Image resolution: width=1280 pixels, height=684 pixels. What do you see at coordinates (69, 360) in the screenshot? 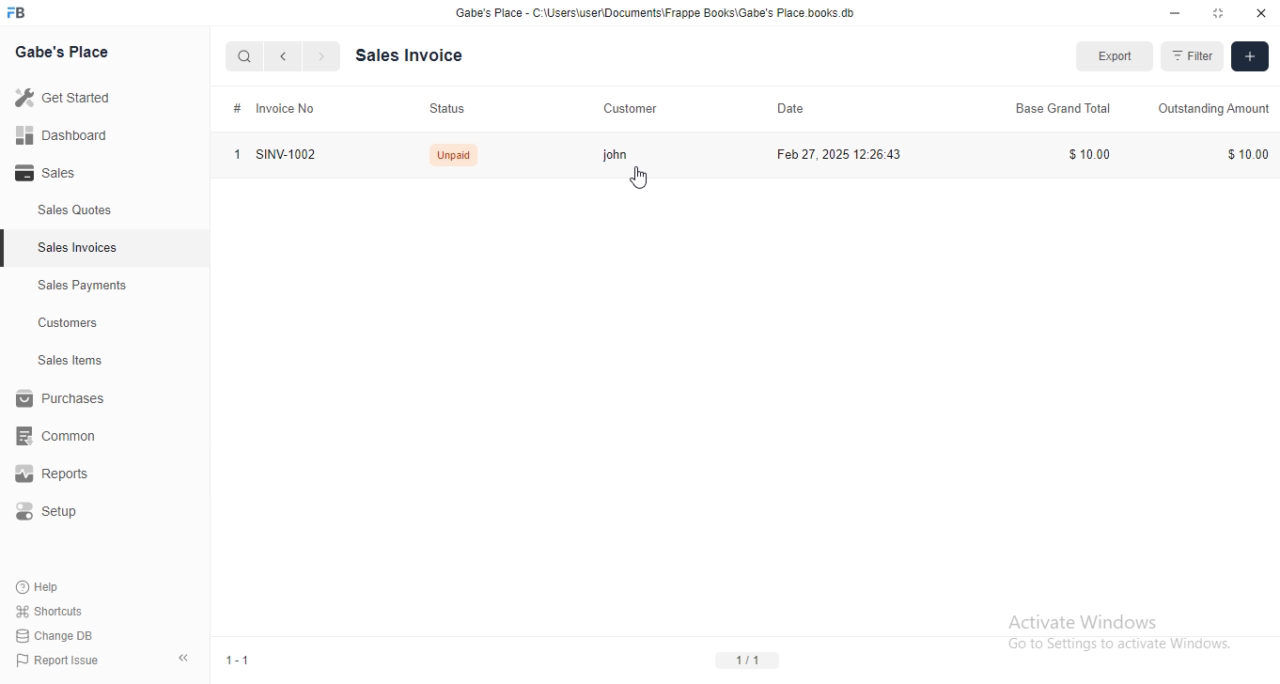
I see `sales items` at bounding box center [69, 360].